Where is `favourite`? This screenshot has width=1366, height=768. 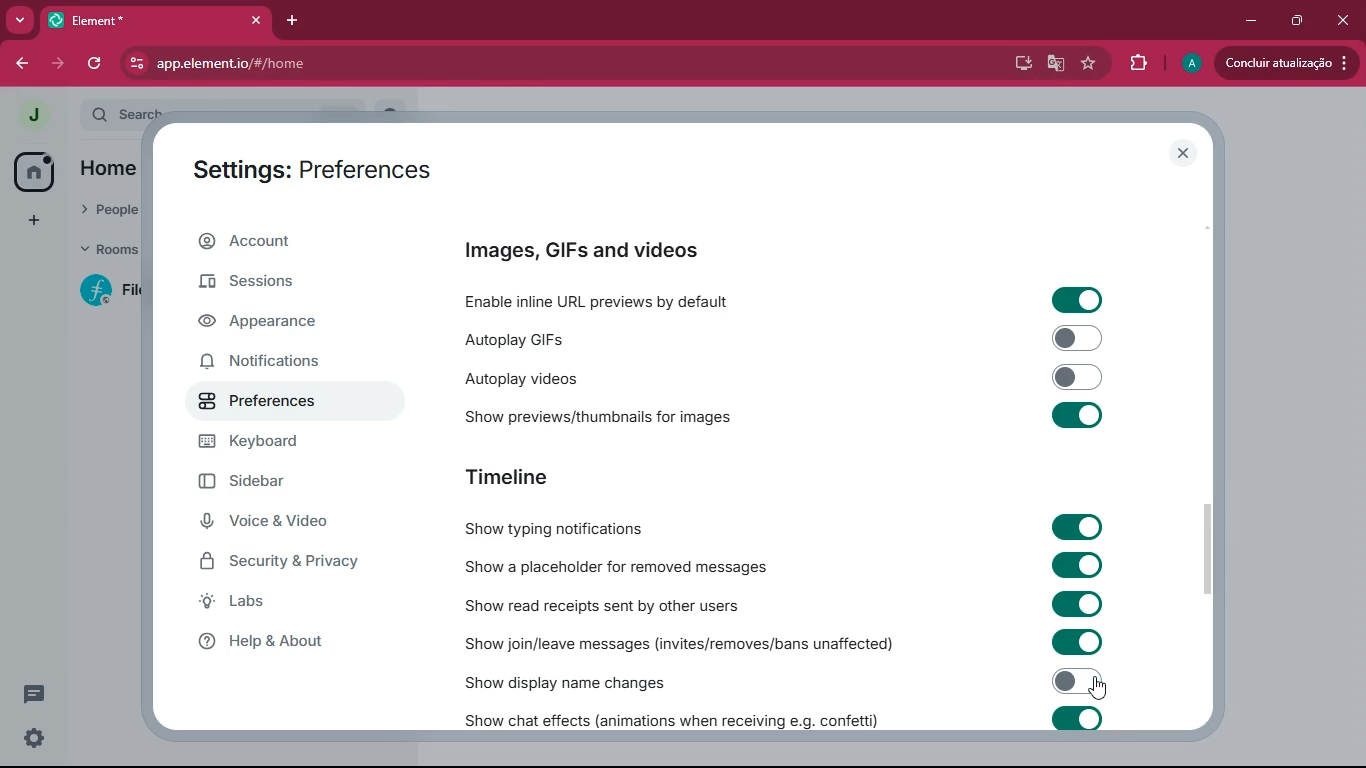
favourite is located at coordinates (1089, 64).